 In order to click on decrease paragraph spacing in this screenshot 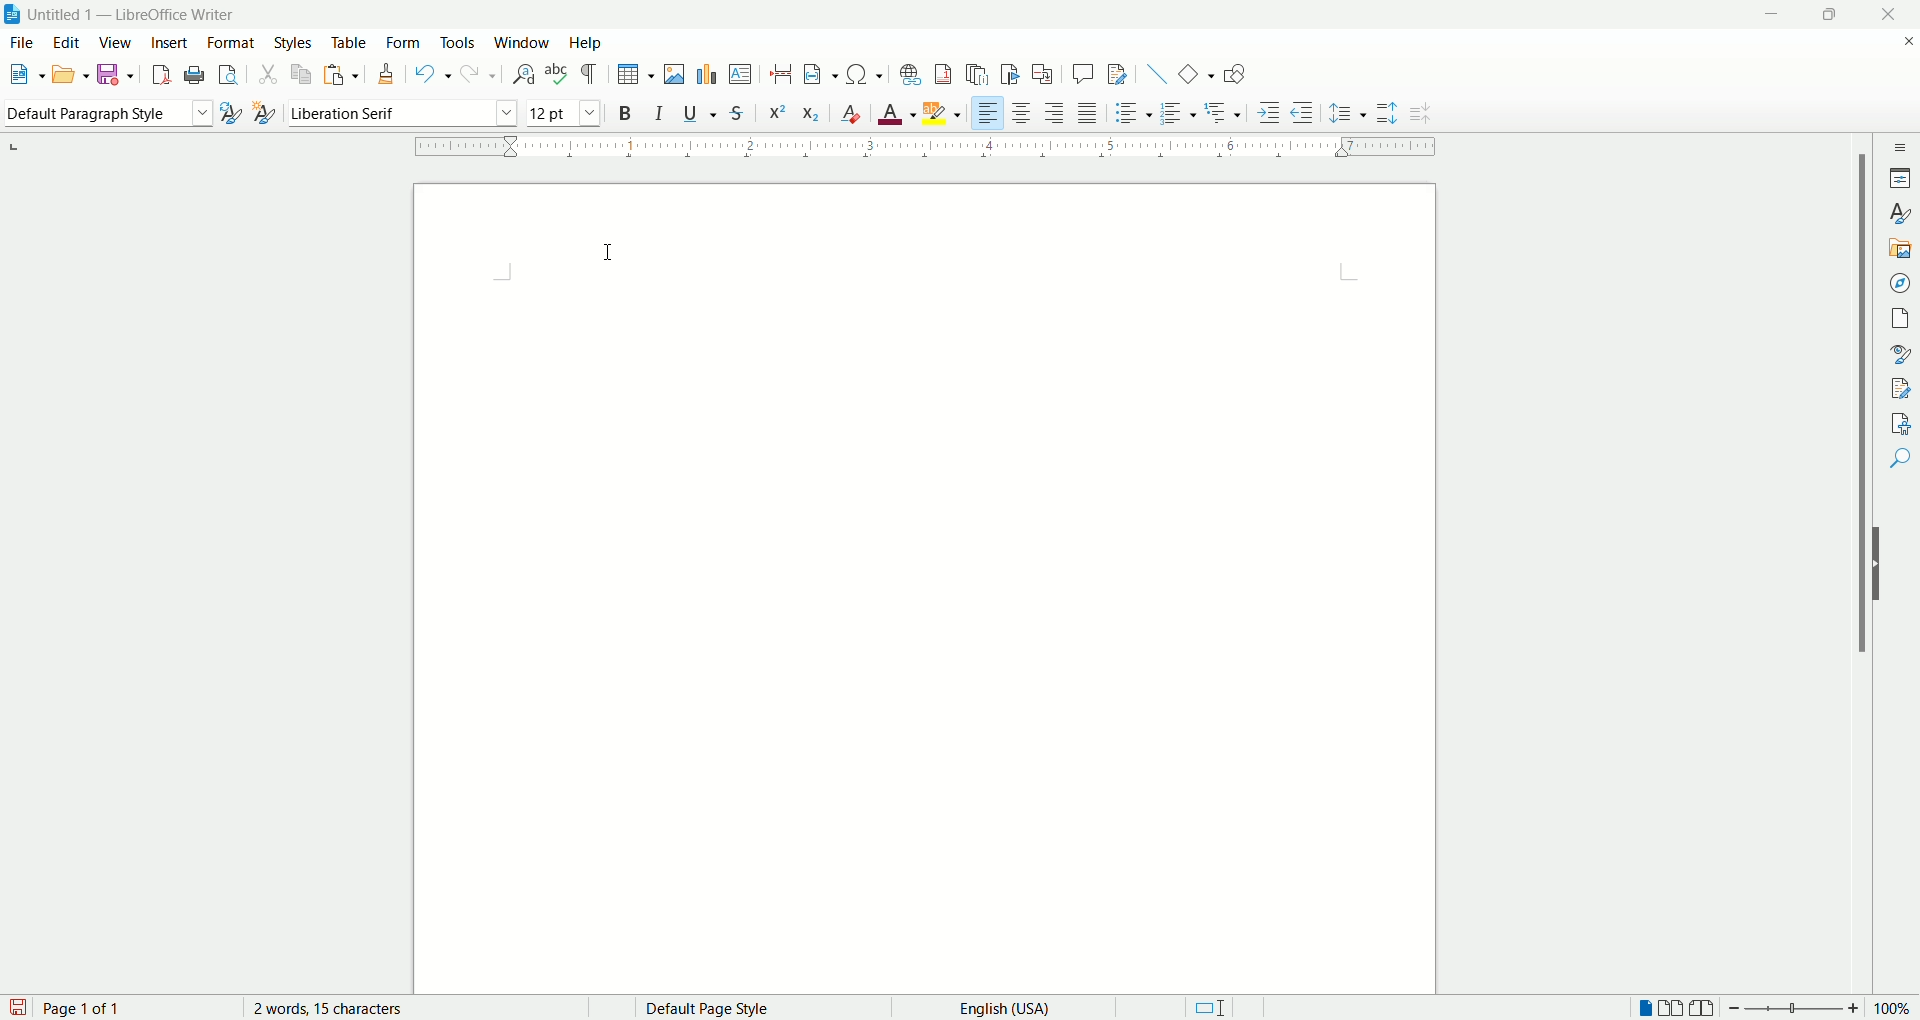, I will do `click(1424, 113)`.